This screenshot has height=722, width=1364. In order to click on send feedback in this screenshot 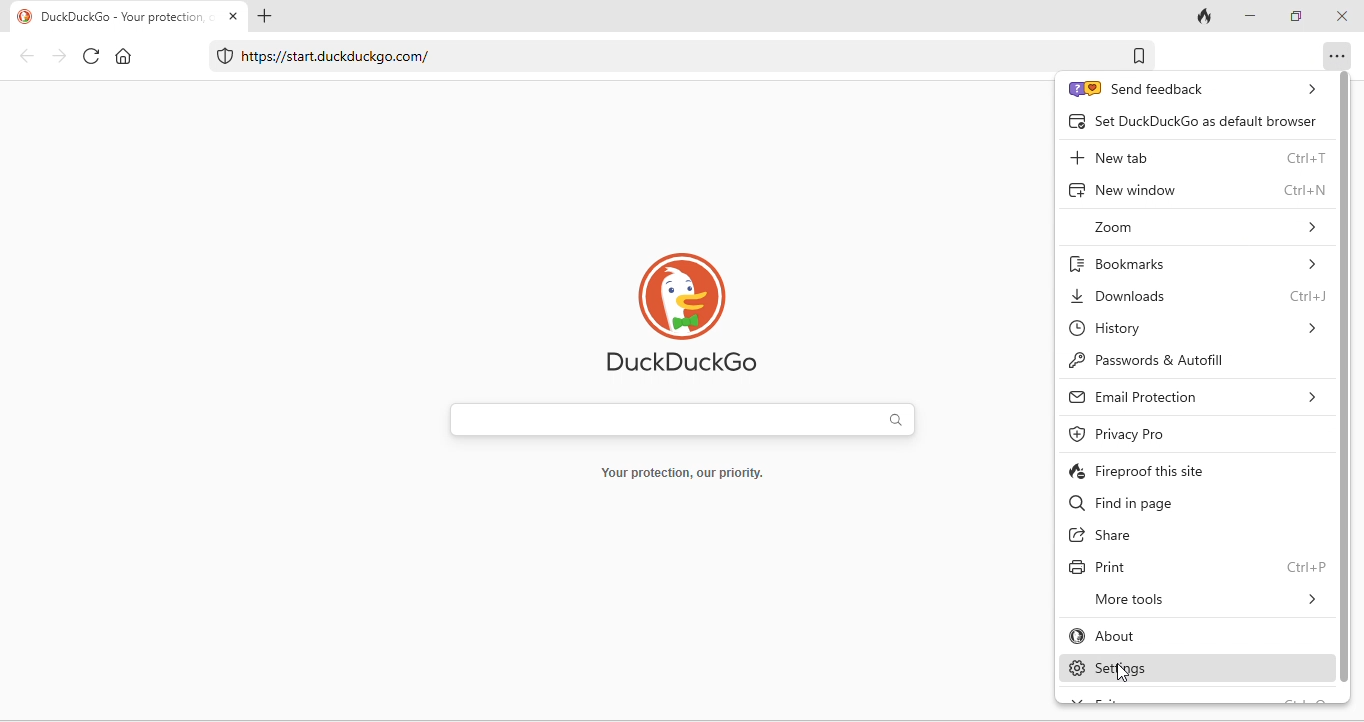, I will do `click(1191, 89)`.